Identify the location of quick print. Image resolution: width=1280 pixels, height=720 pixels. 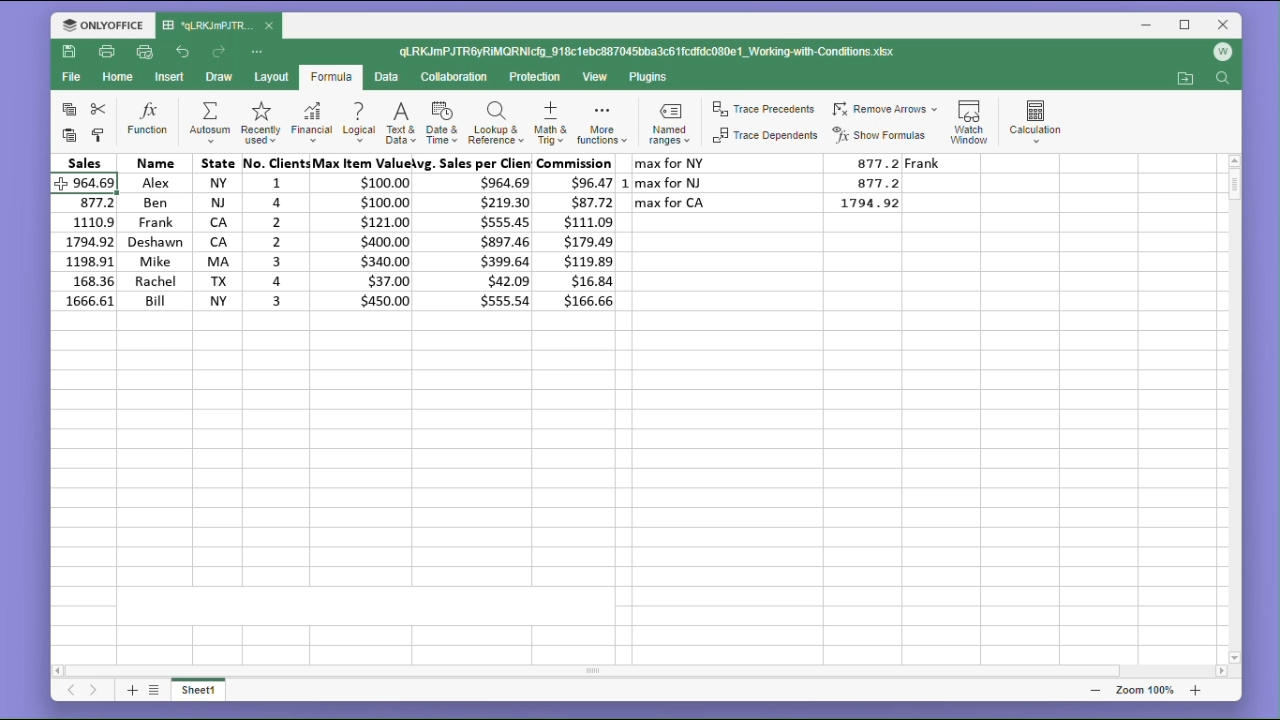
(146, 53).